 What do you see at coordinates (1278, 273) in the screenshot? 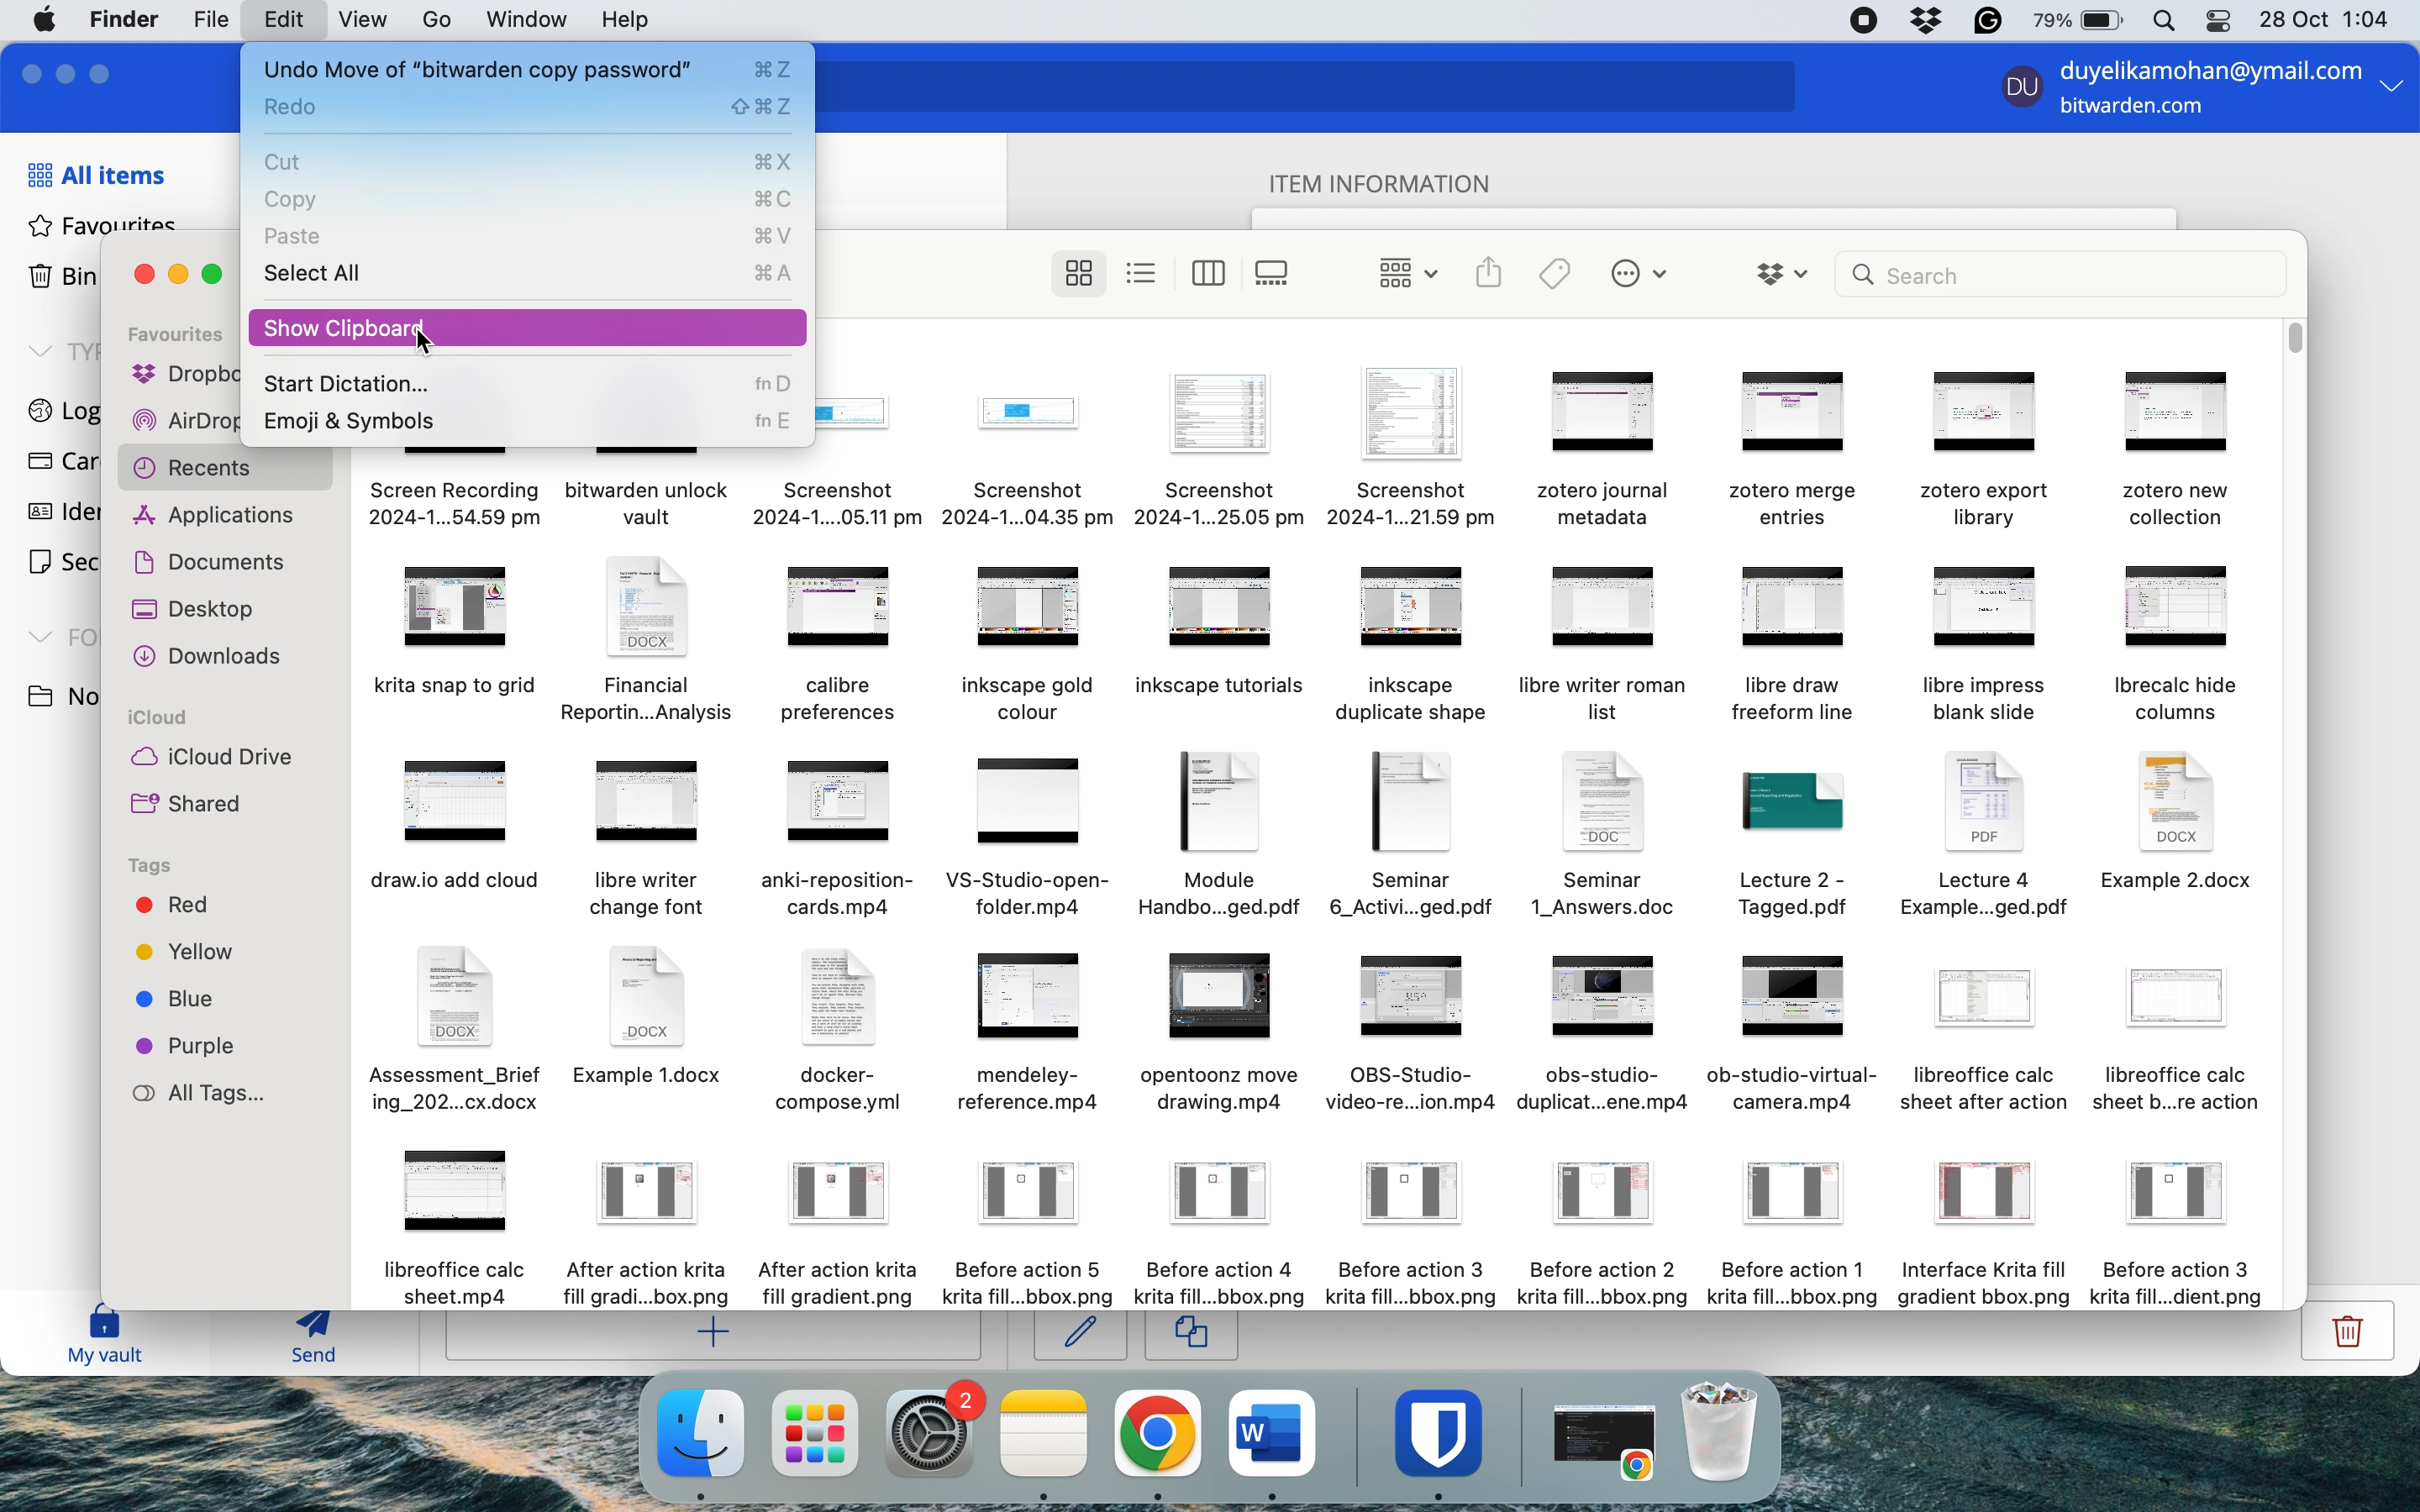
I see `show items as gallery` at bounding box center [1278, 273].